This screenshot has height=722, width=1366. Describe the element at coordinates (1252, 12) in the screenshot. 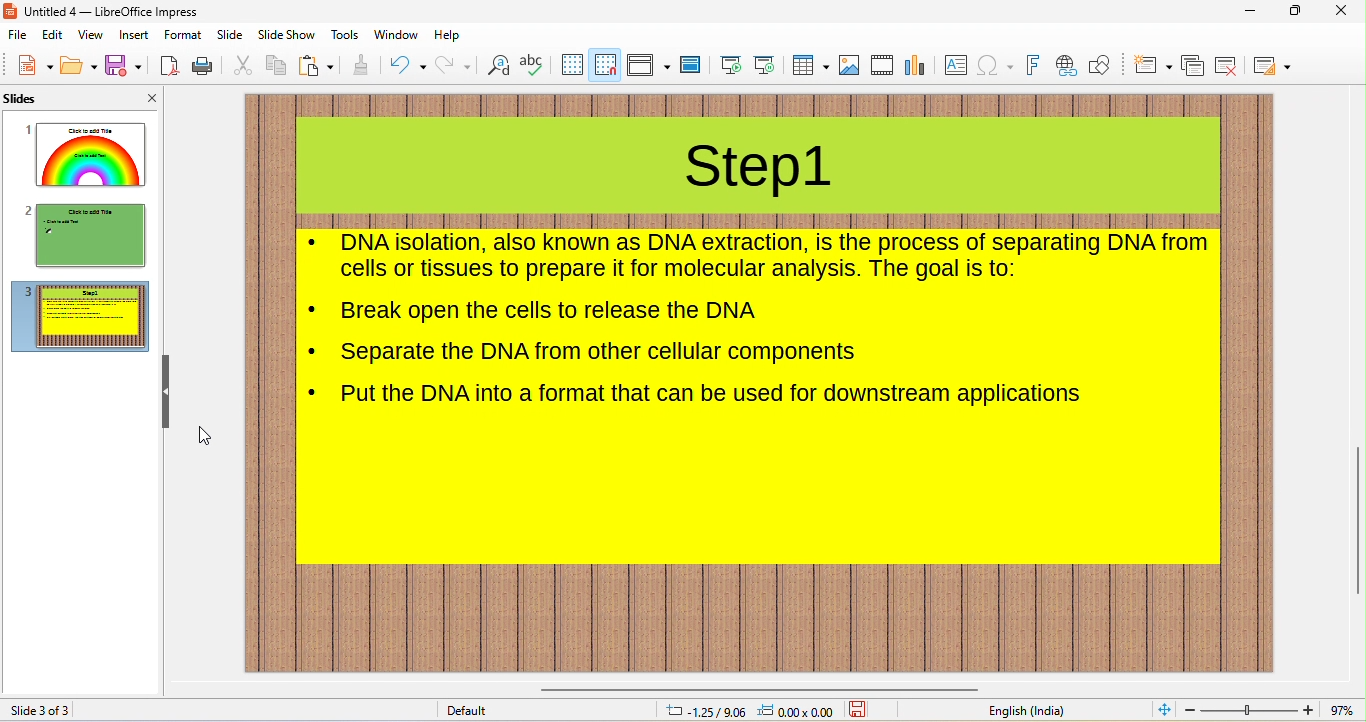

I see `minimize` at that location.